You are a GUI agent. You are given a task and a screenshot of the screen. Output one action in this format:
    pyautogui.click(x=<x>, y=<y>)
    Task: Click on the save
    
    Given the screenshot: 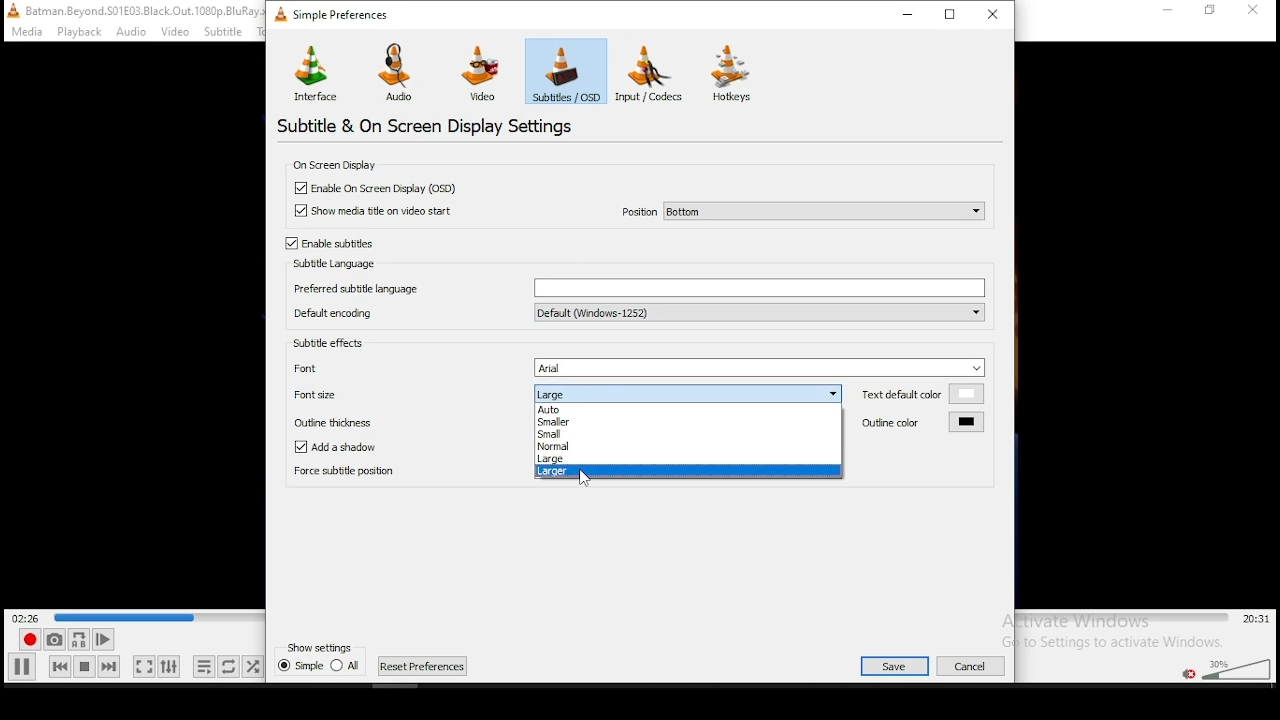 What is the action you would take?
    pyautogui.click(x=895, y=666)
    